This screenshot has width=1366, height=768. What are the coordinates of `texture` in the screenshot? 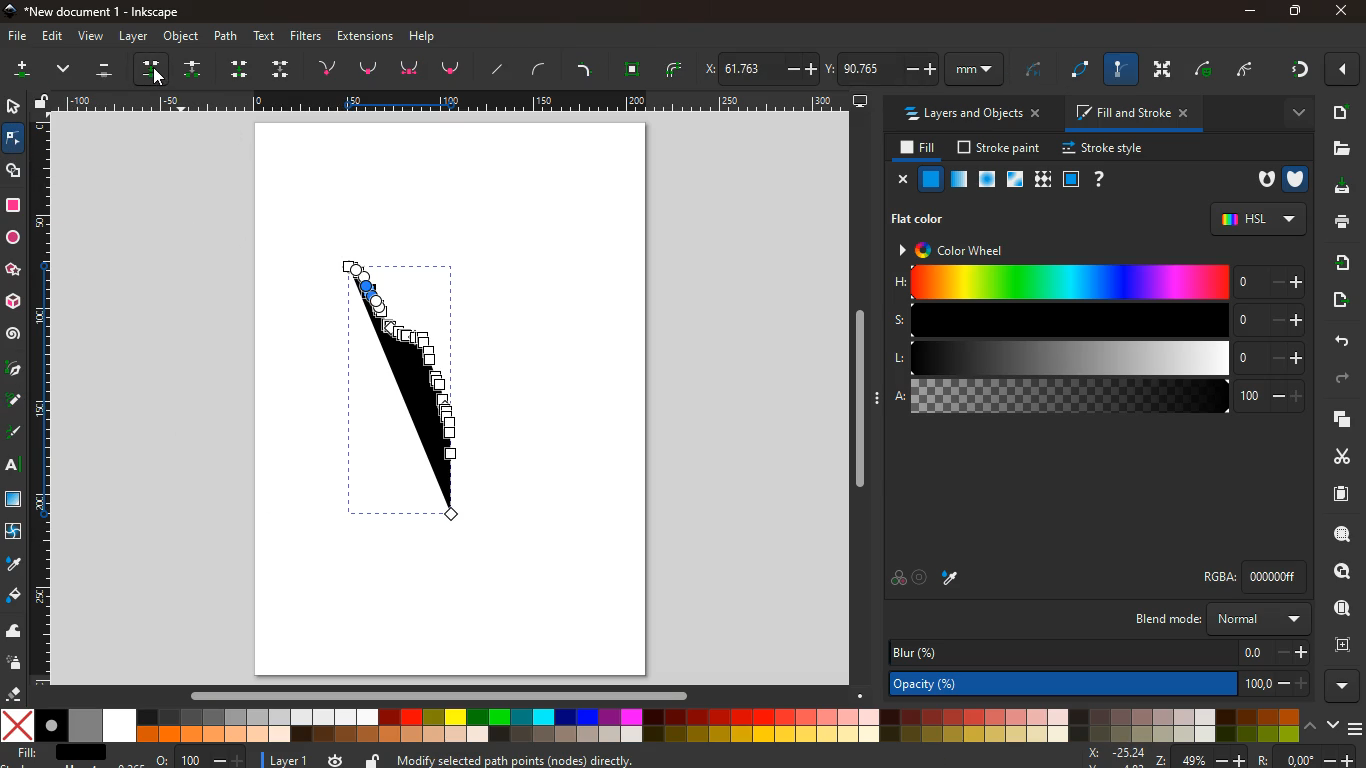 It's located at (14, 499).